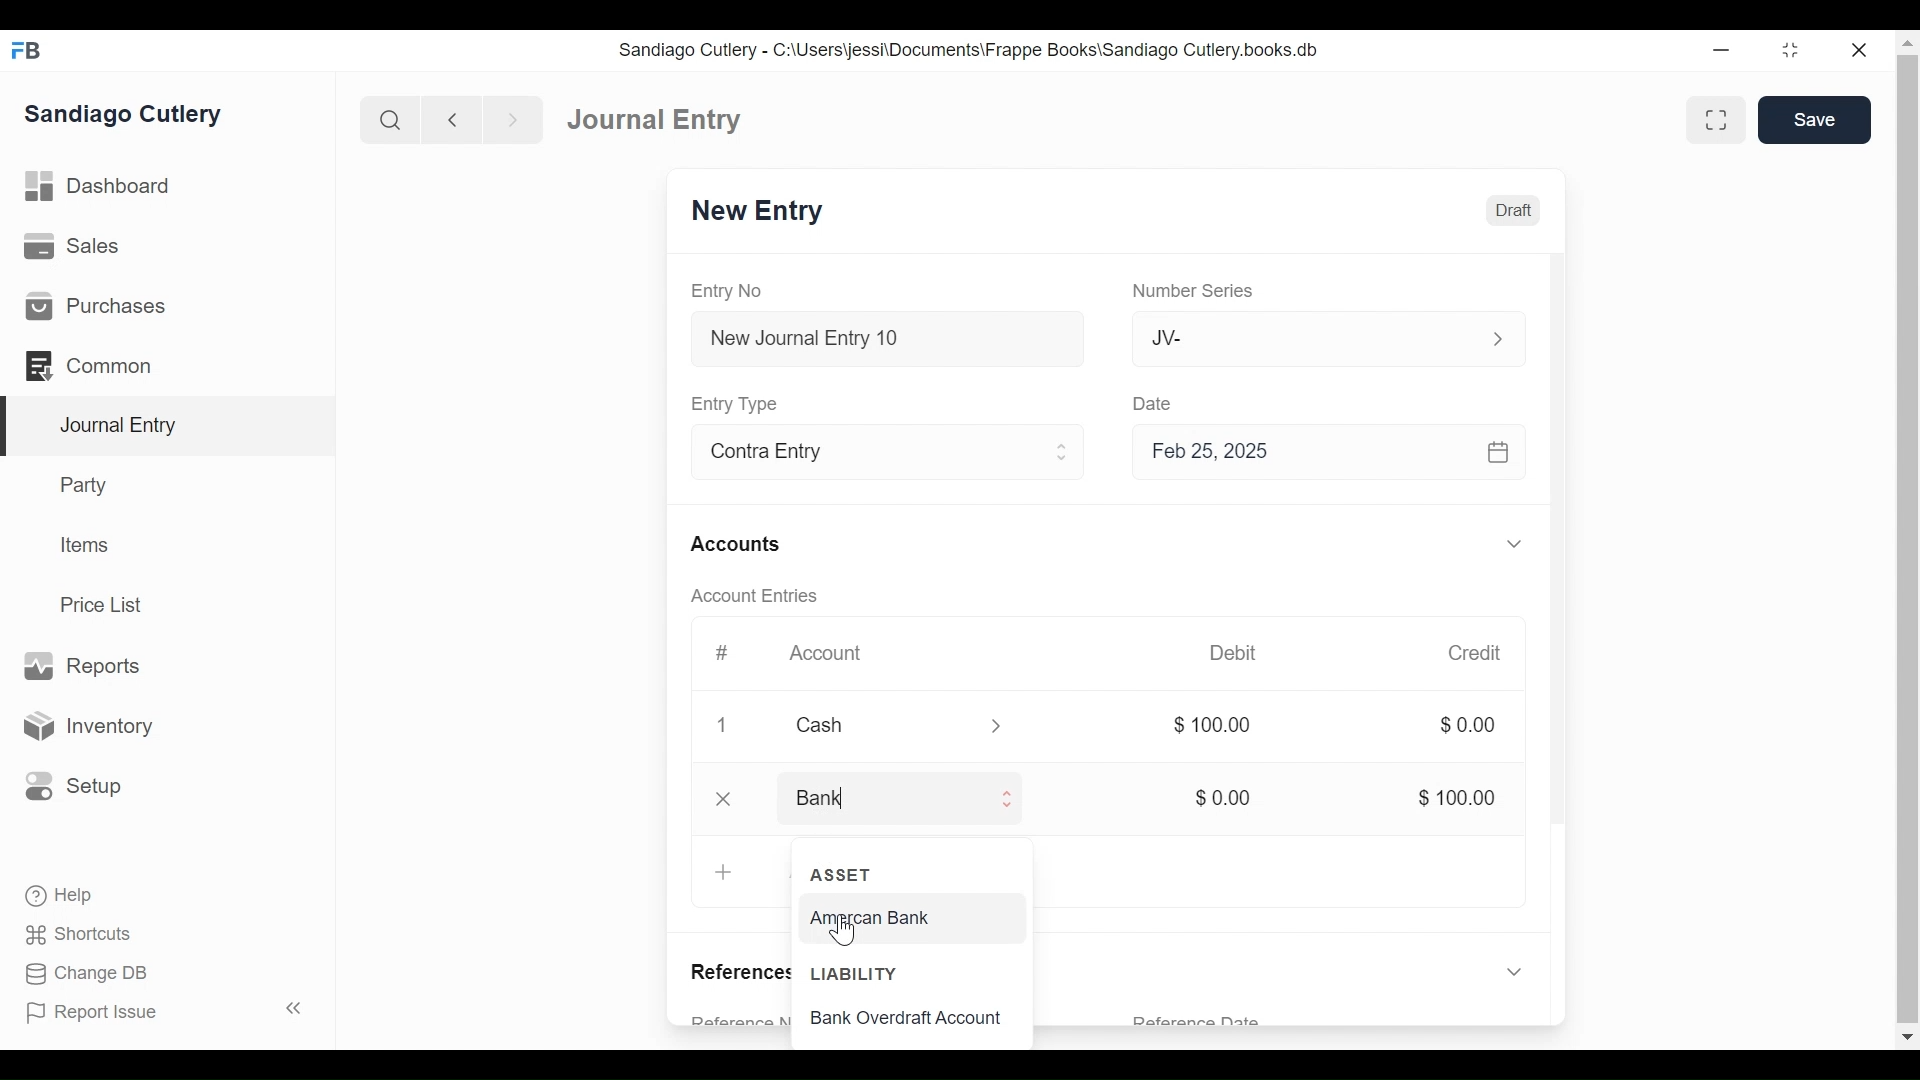 This screenshot has height=1080, width=1920. I want to click on $0.00, so click(1231, 798).